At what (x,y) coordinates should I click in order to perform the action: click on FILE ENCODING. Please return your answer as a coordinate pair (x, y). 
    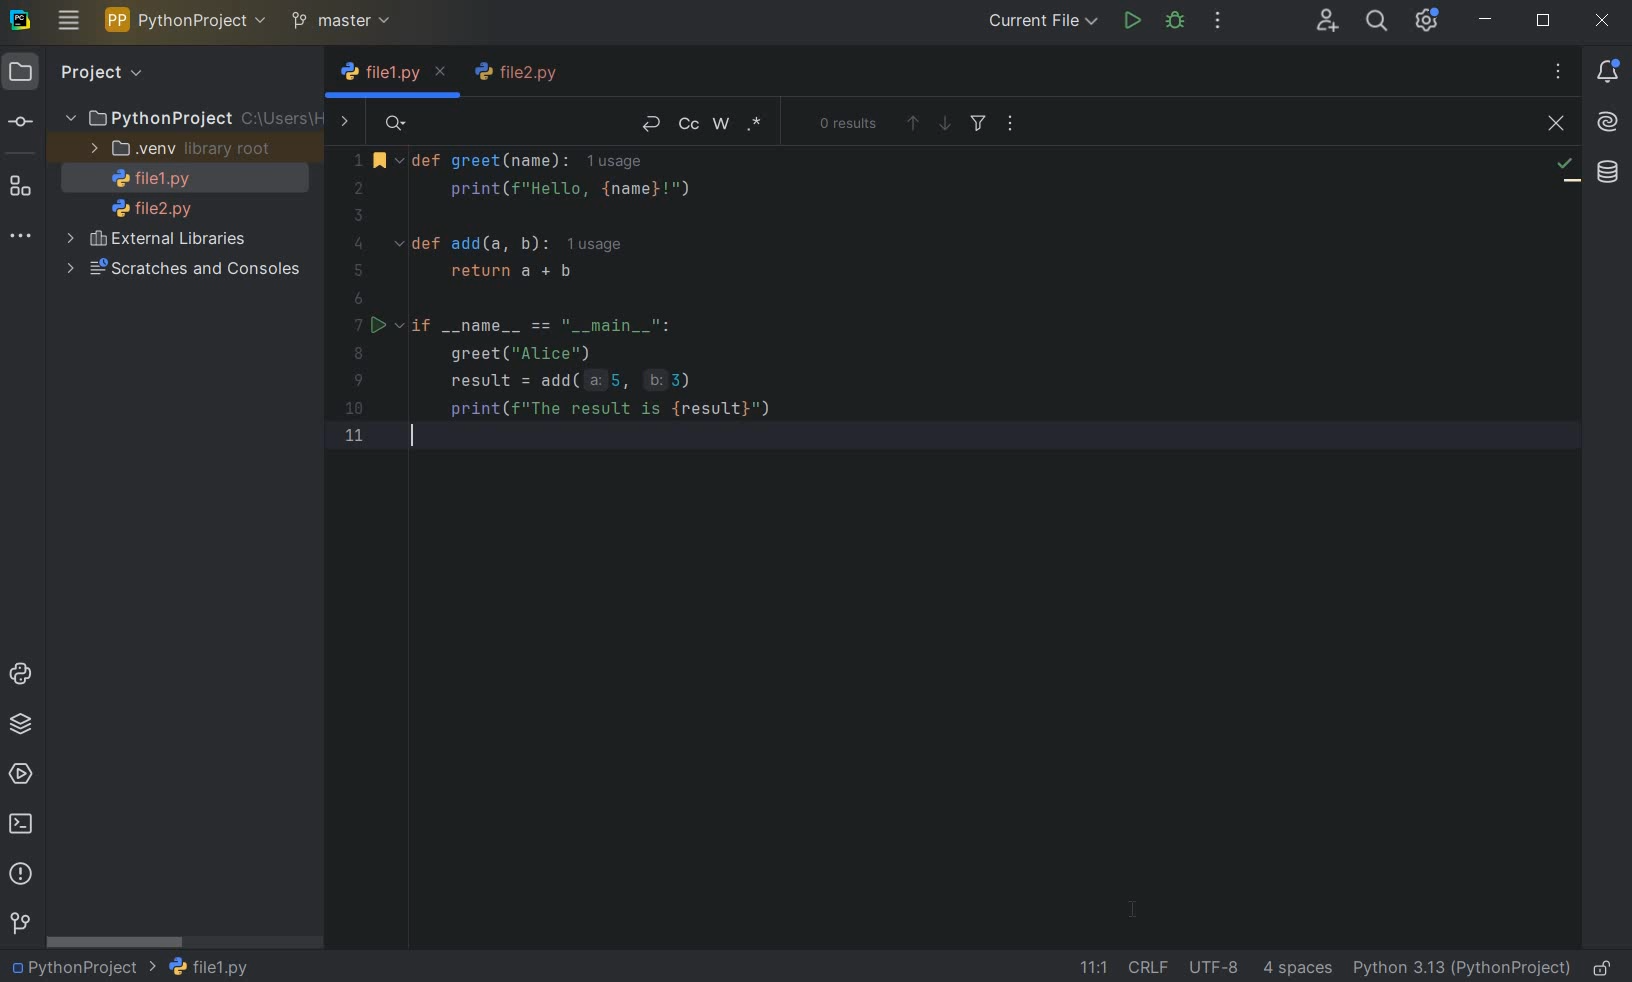
    Looking at the image, I should click on (1210, 967).